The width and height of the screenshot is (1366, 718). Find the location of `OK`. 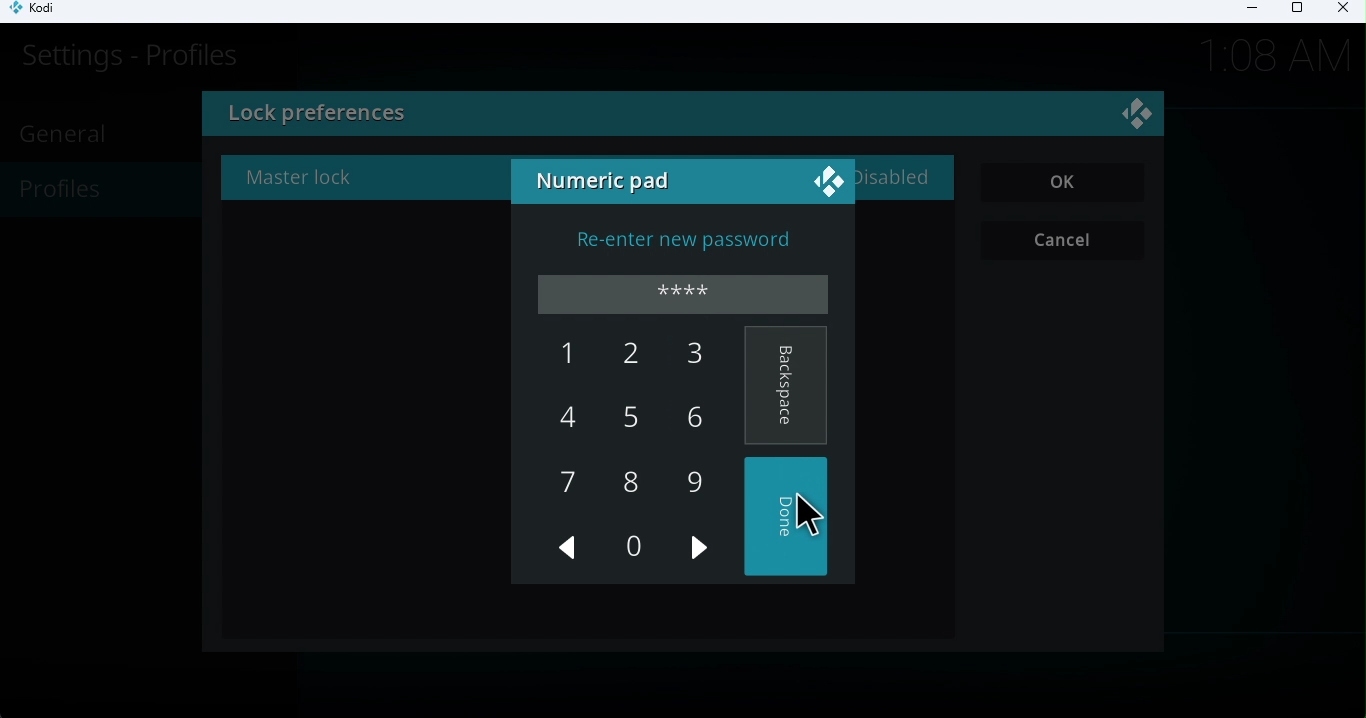

OK is located at coordinates (1064, 183).